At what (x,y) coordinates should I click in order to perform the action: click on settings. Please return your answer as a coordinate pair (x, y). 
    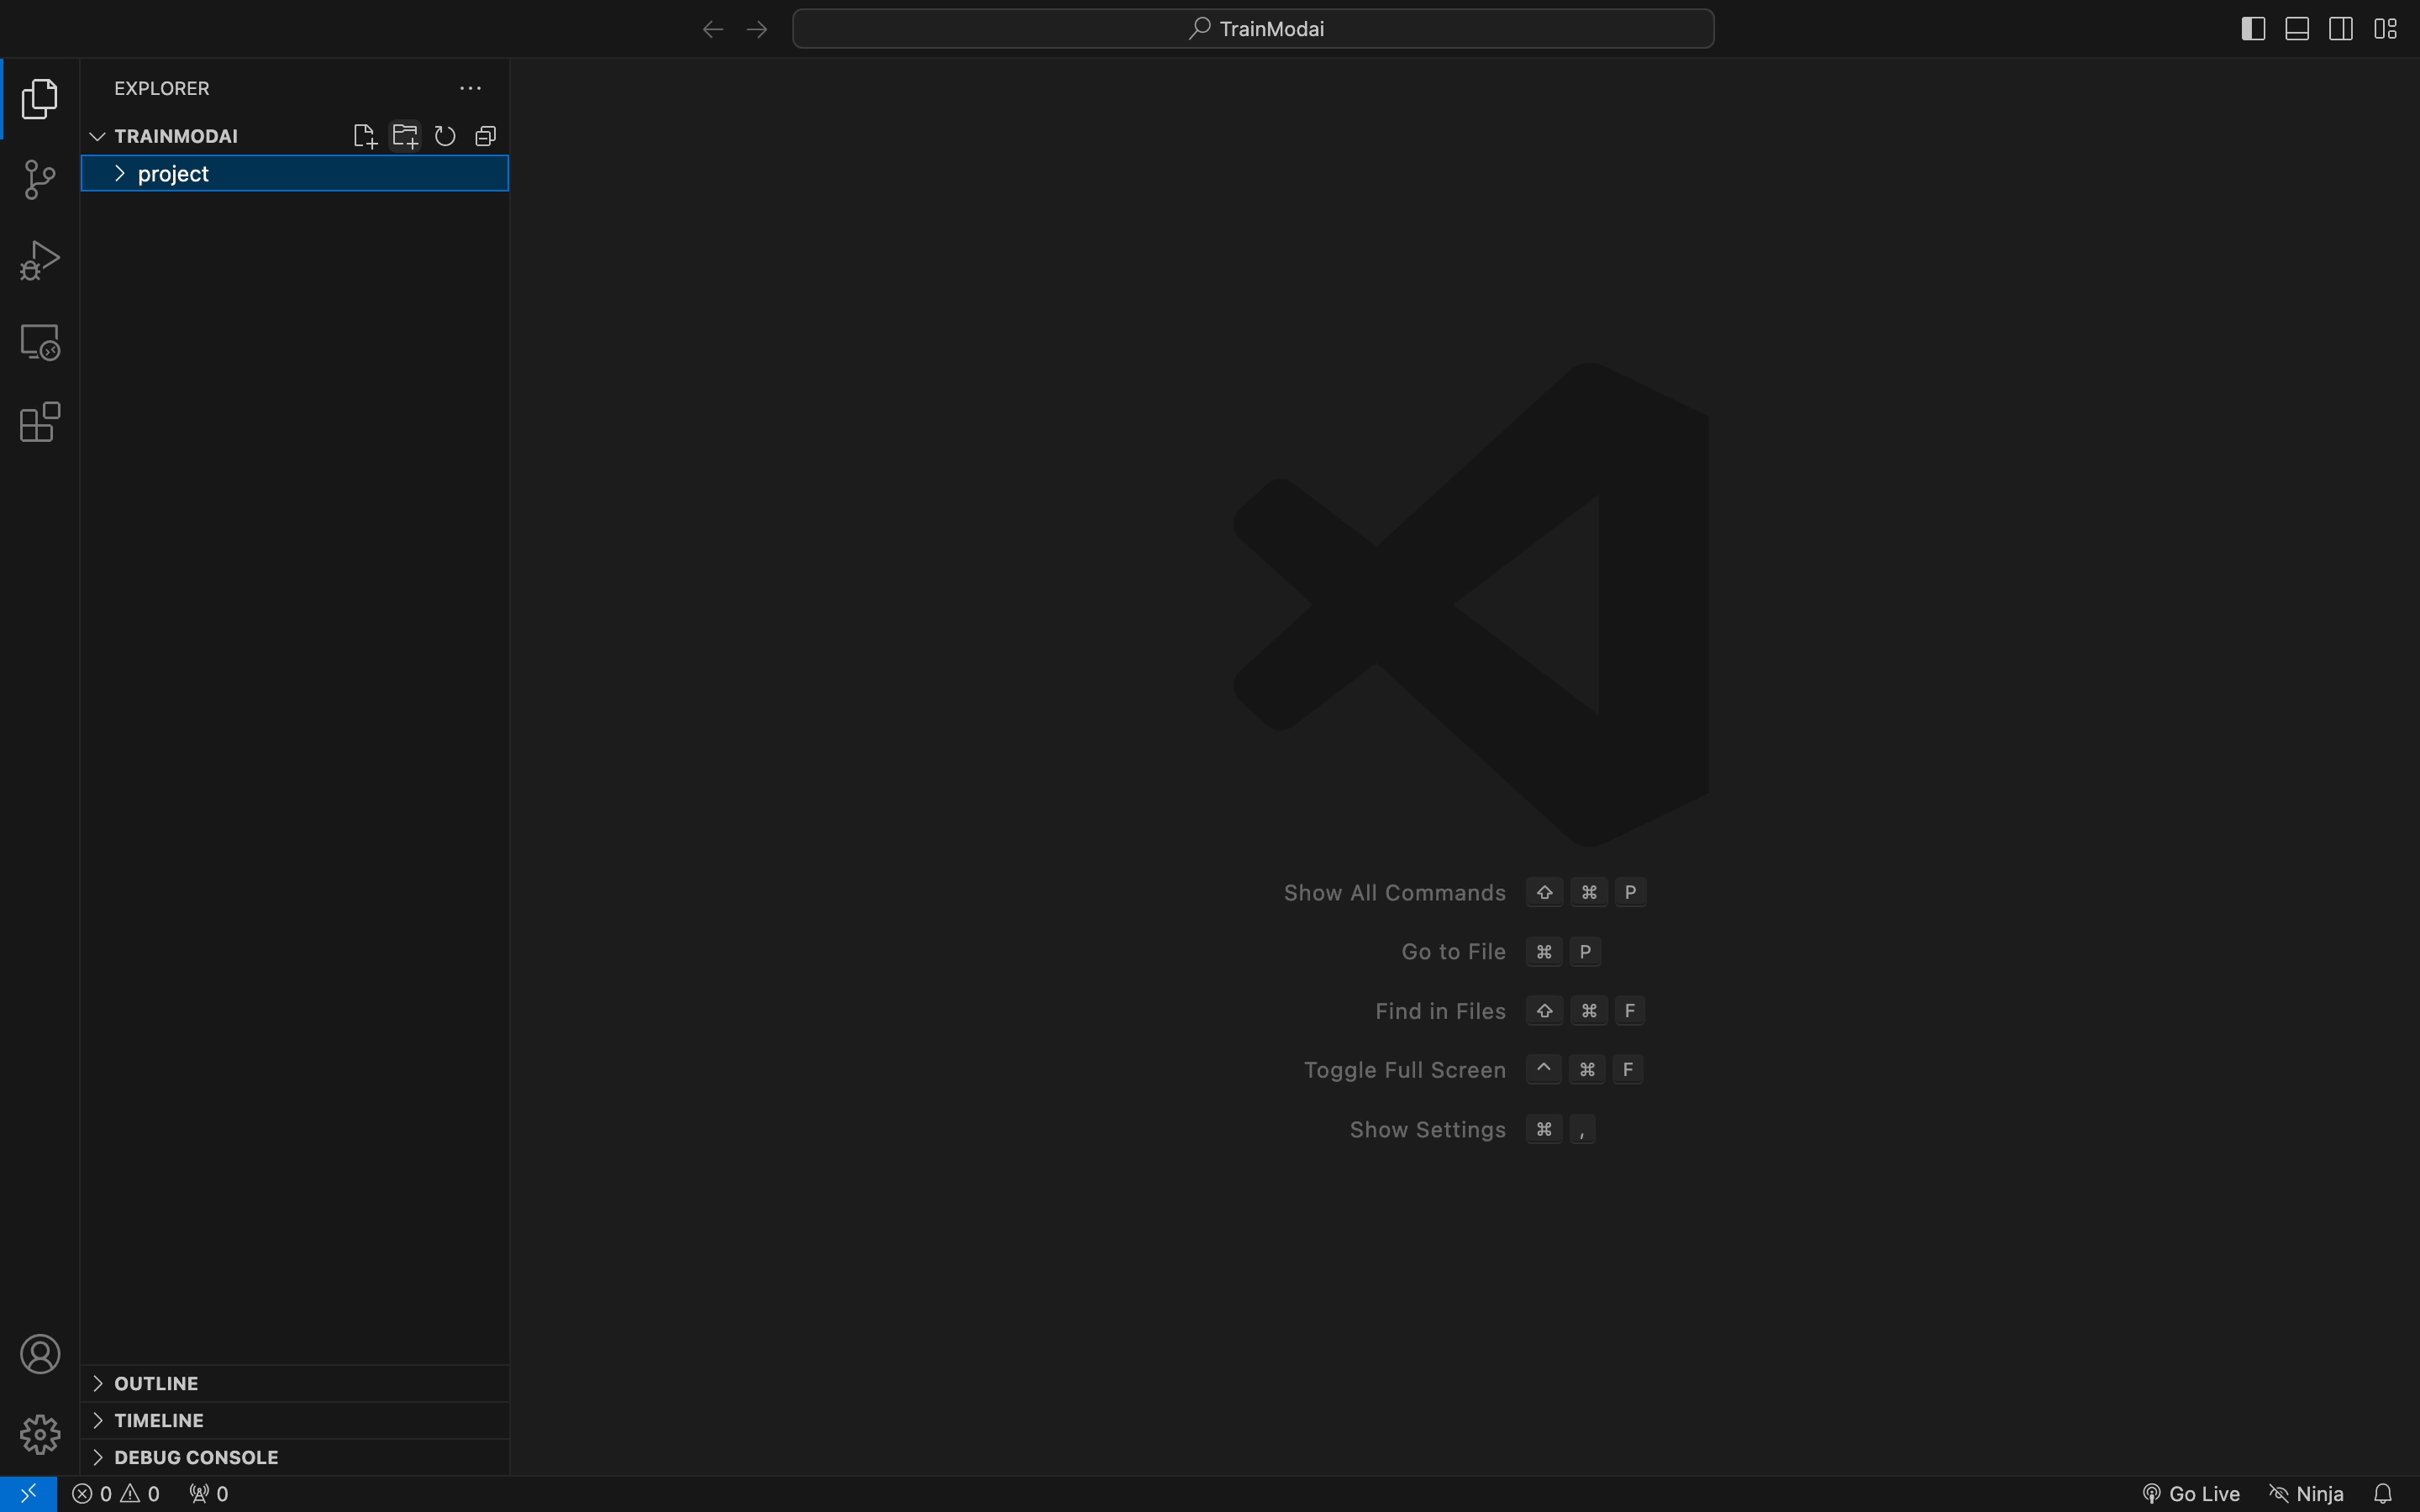
    Looking at the image, I should click on (46, 1431).